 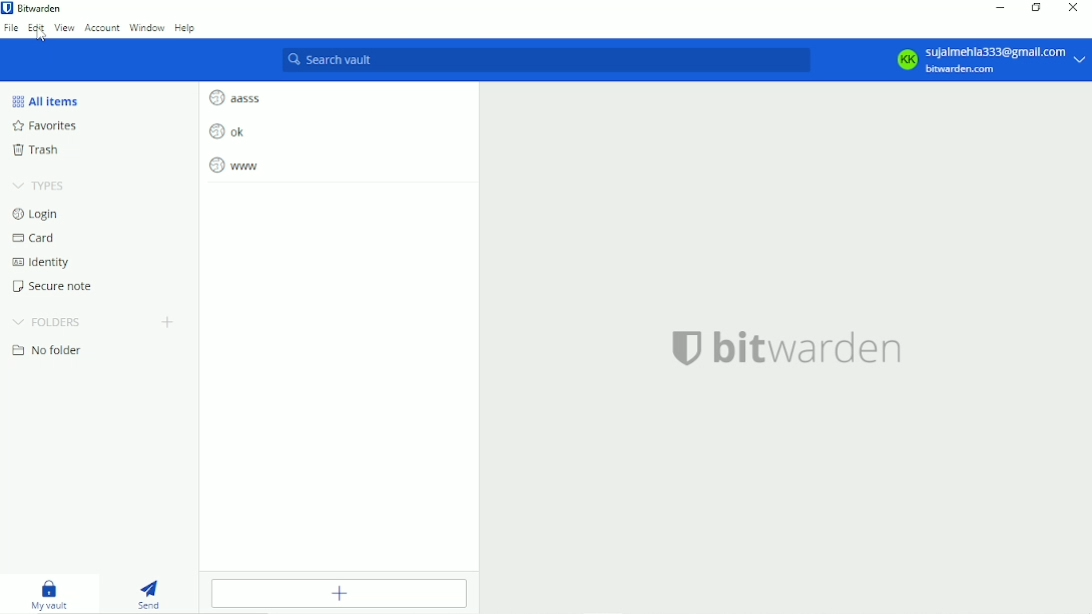 I want to click on Card, so click(x=36, y=238).